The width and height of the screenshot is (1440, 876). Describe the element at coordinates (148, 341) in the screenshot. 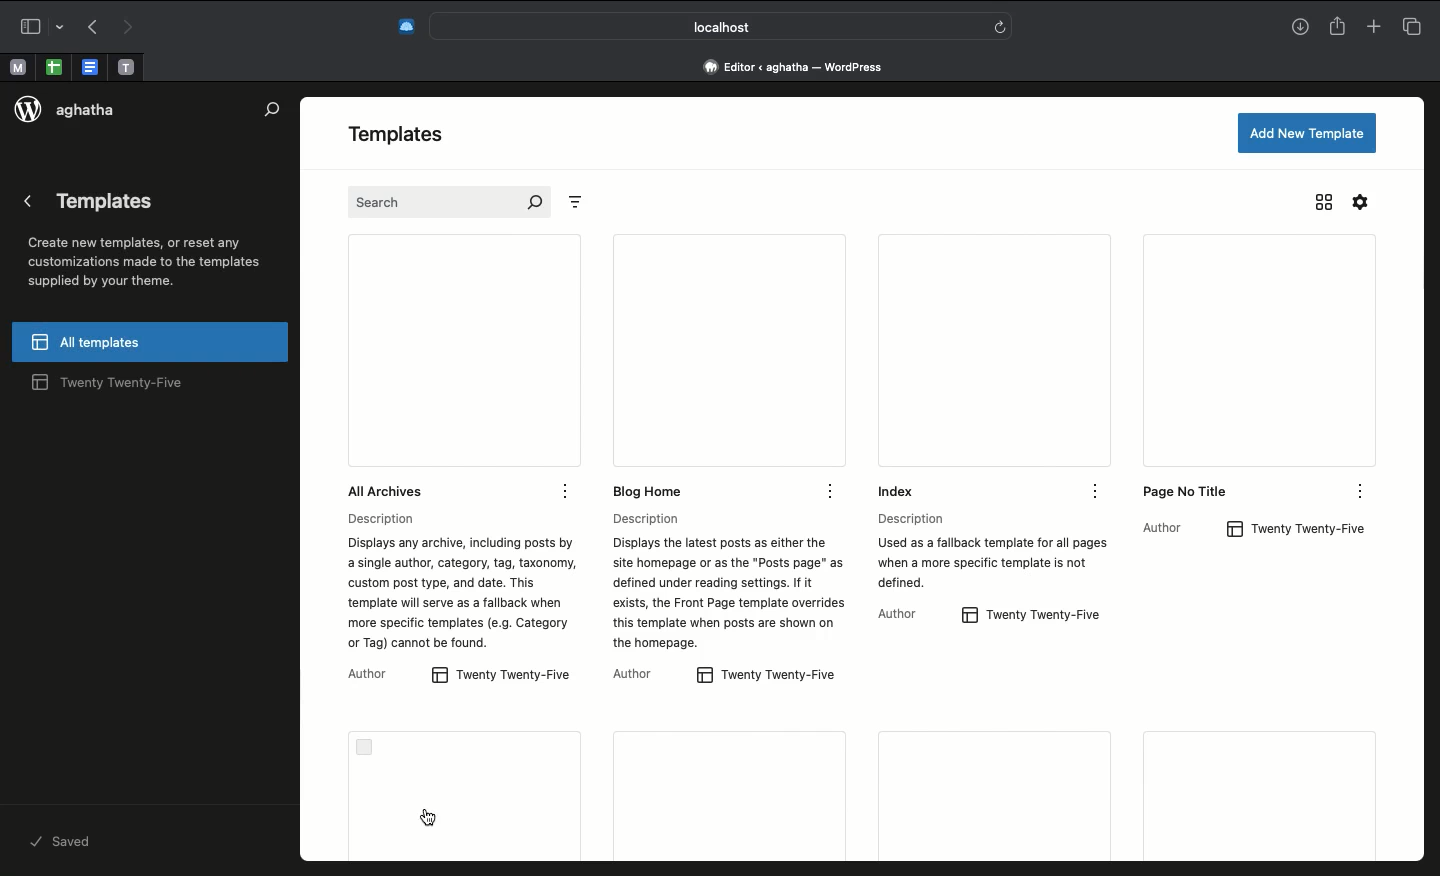

I see `All templates` at that location.